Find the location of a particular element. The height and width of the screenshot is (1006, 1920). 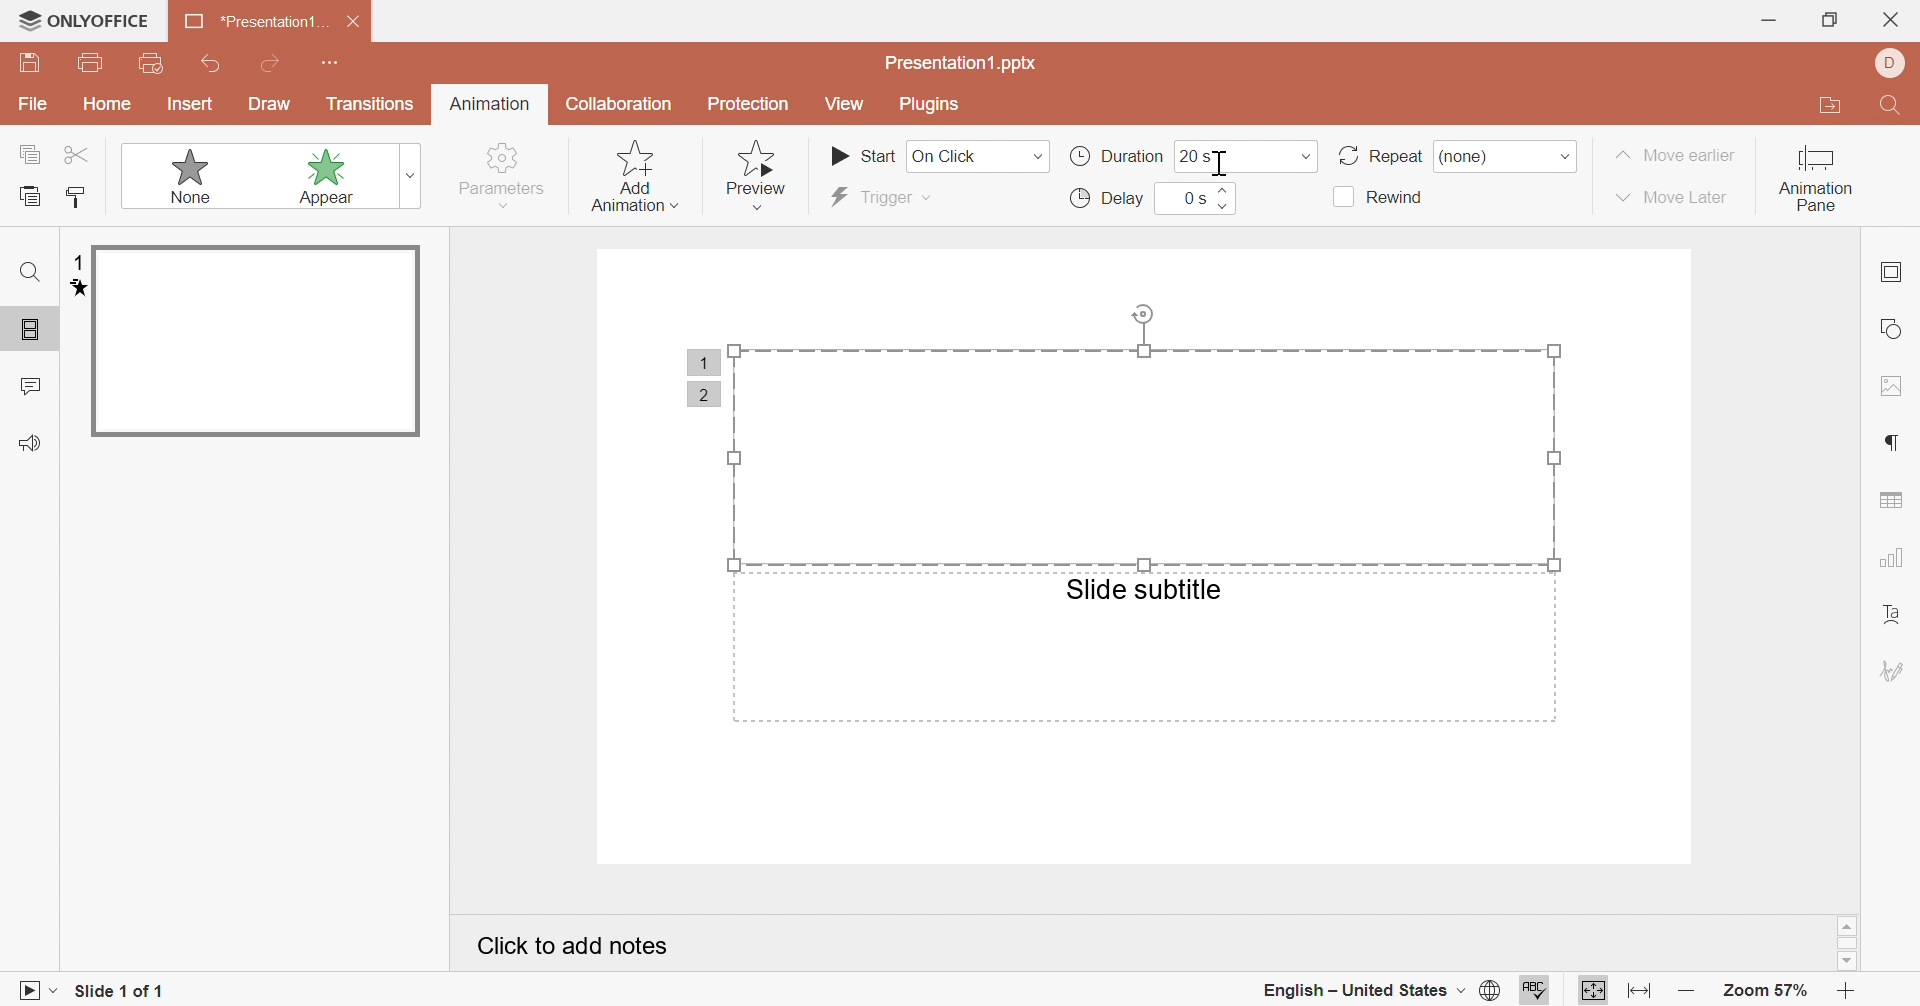

collaboration is located at coordinates (621, 105).